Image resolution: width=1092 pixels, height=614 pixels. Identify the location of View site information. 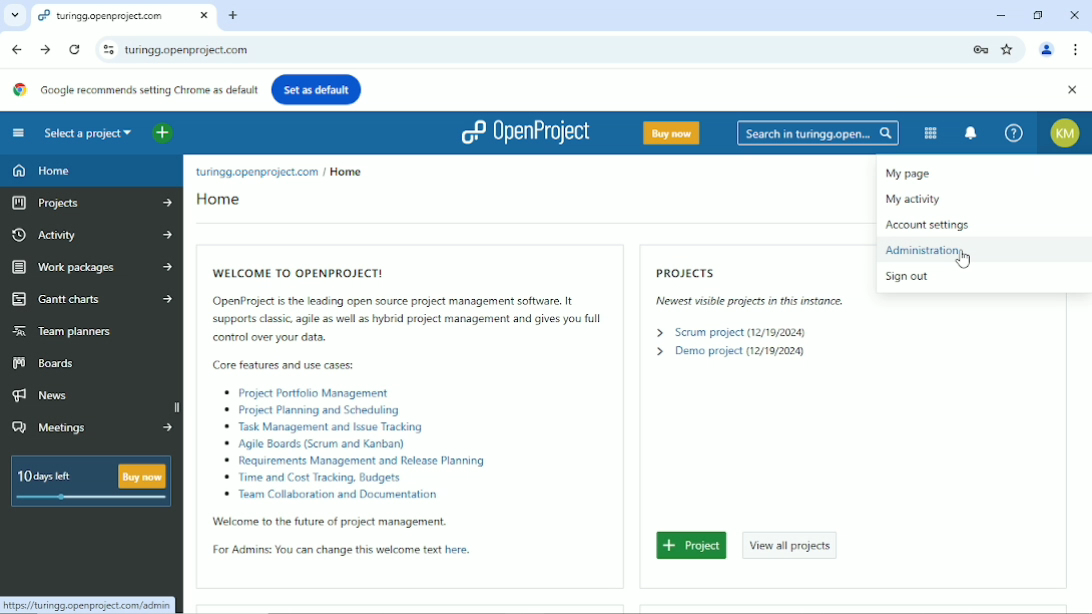
(105, 49).